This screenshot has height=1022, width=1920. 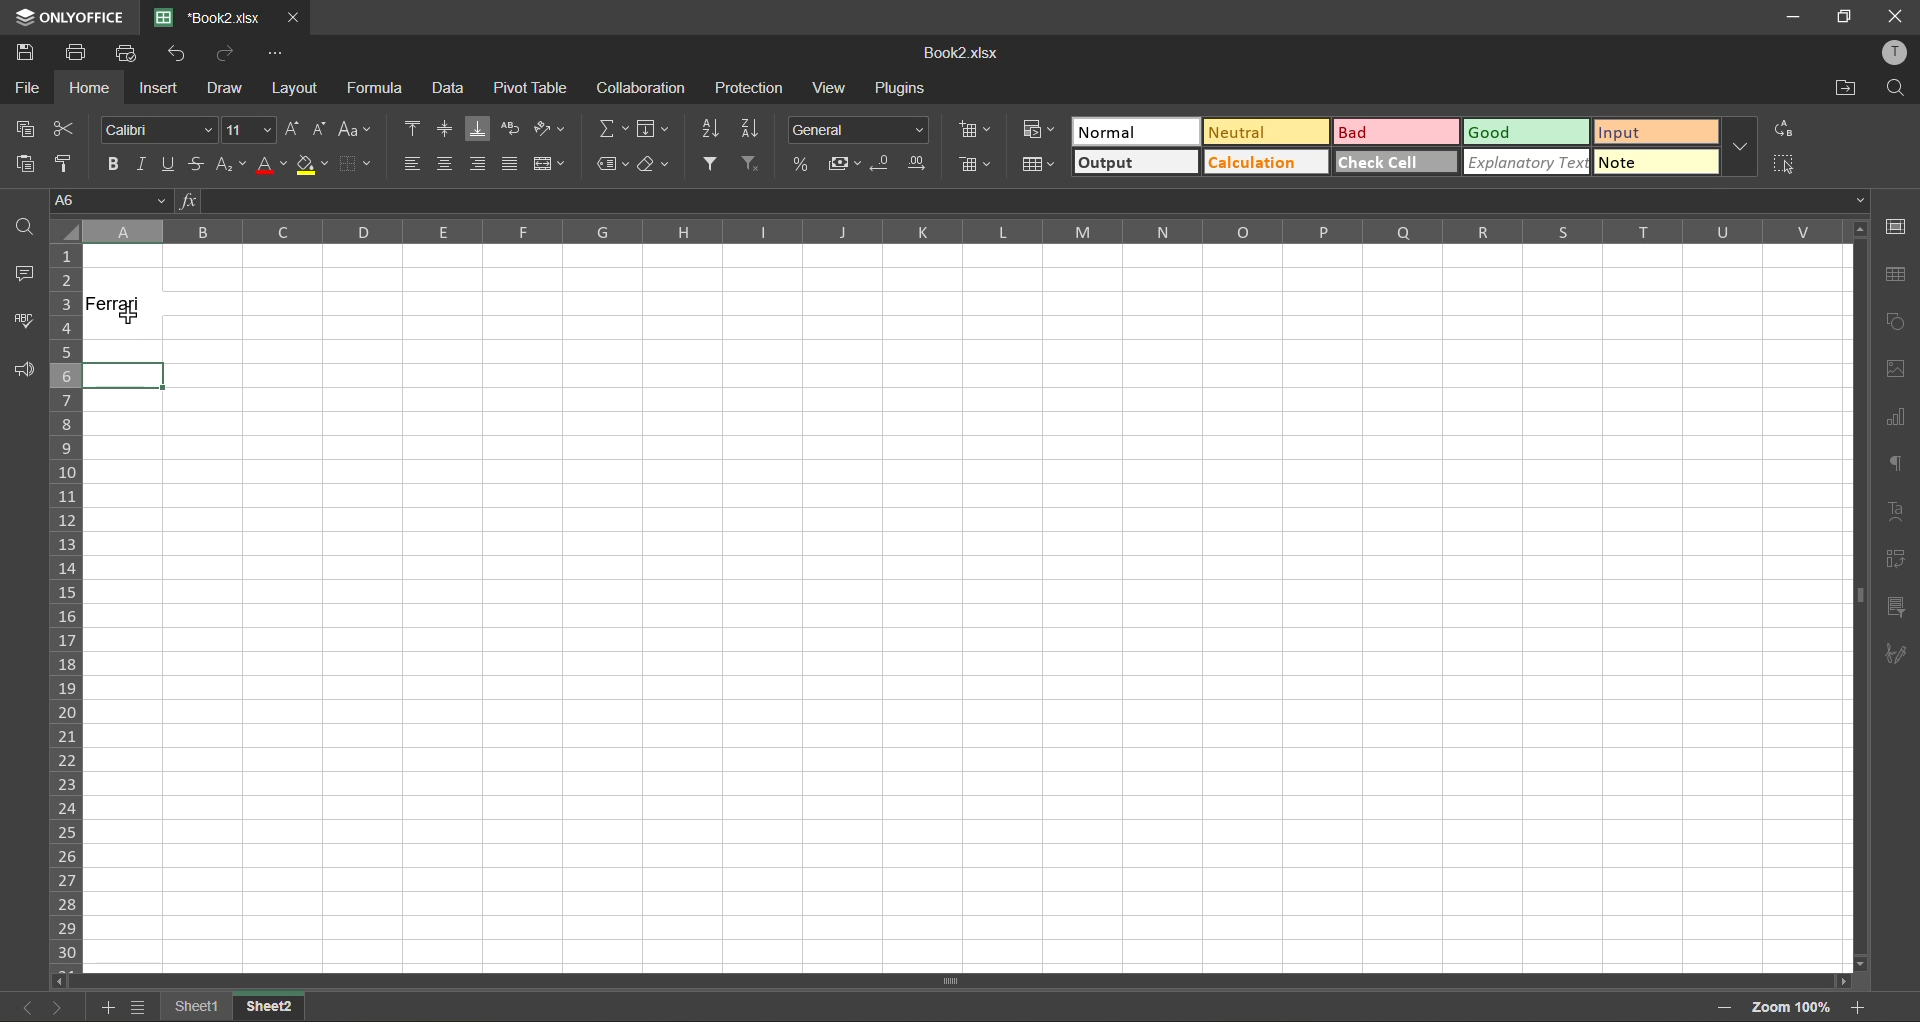 I want to click on cursor, so click(x=128, y=323).